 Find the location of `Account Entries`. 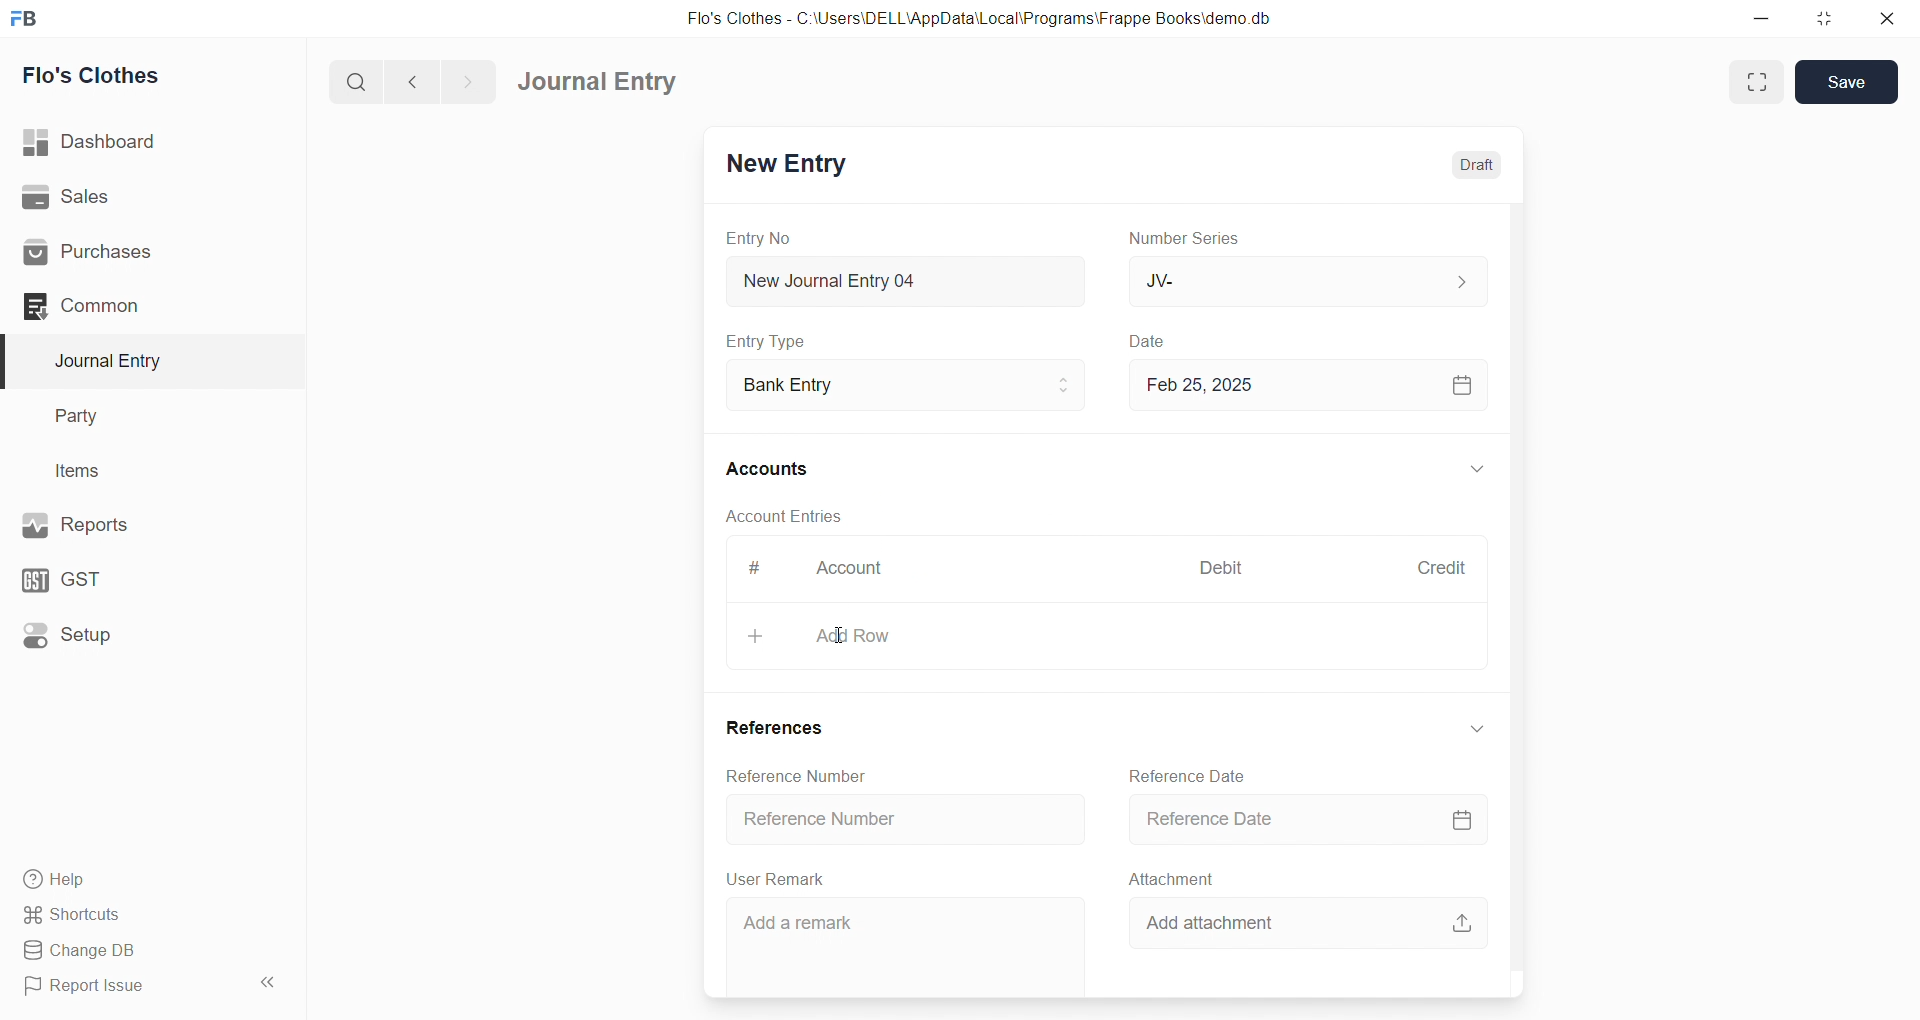

Account Entries is located at coordinates (782, 515).